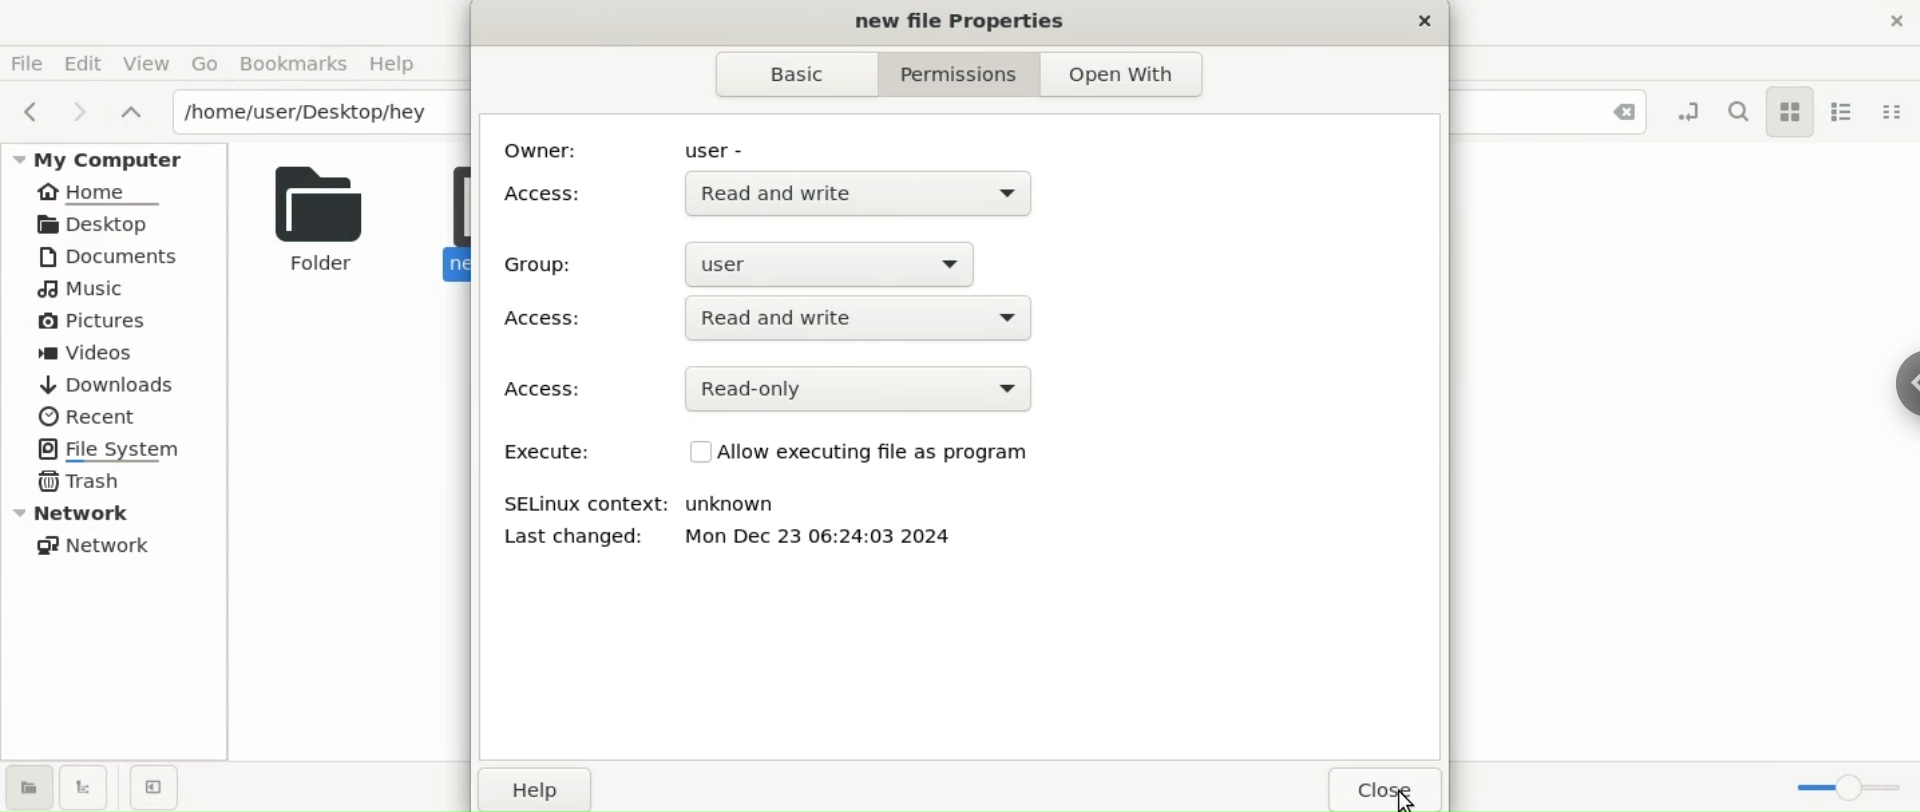 Image resolution: width=1920 pixels, height=812 pixels. What do you see at coordinates (1427, 24) in the screenshot?
I see `close` at bounding box center [1427, 24].